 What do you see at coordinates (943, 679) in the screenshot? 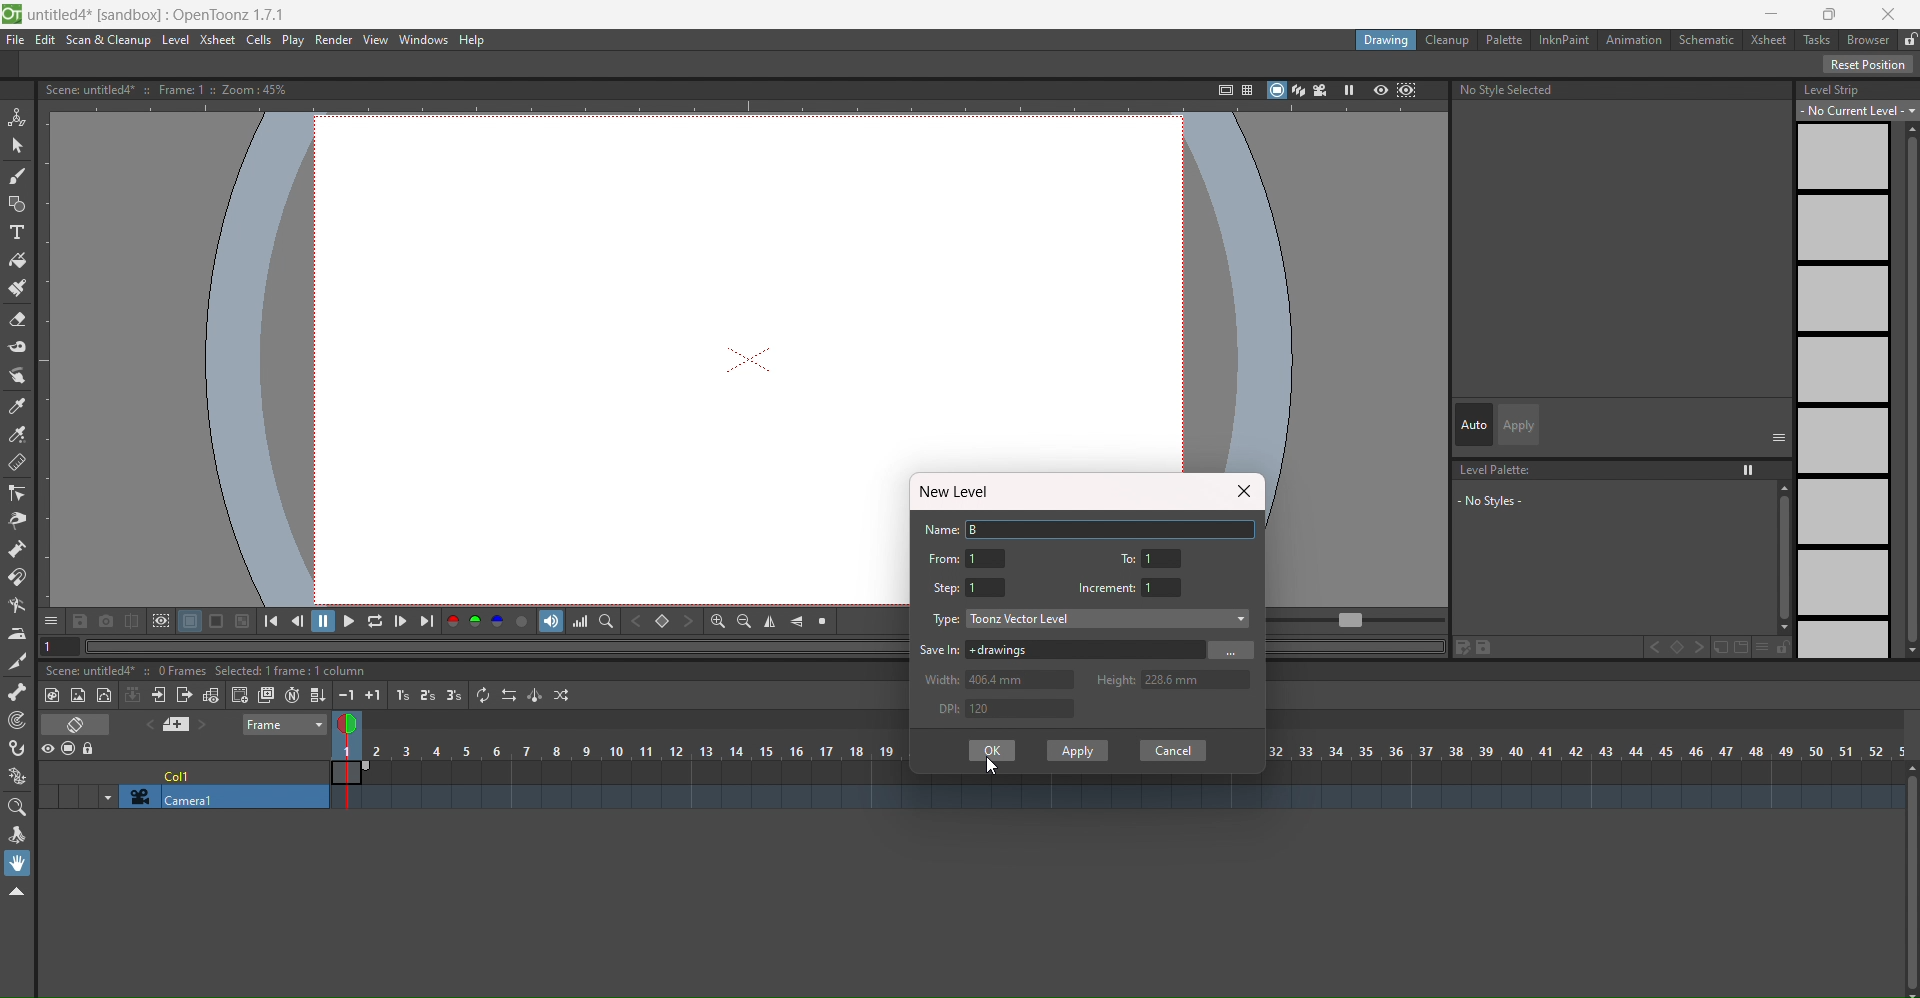
I see `width` at bounding box center [943, 679].